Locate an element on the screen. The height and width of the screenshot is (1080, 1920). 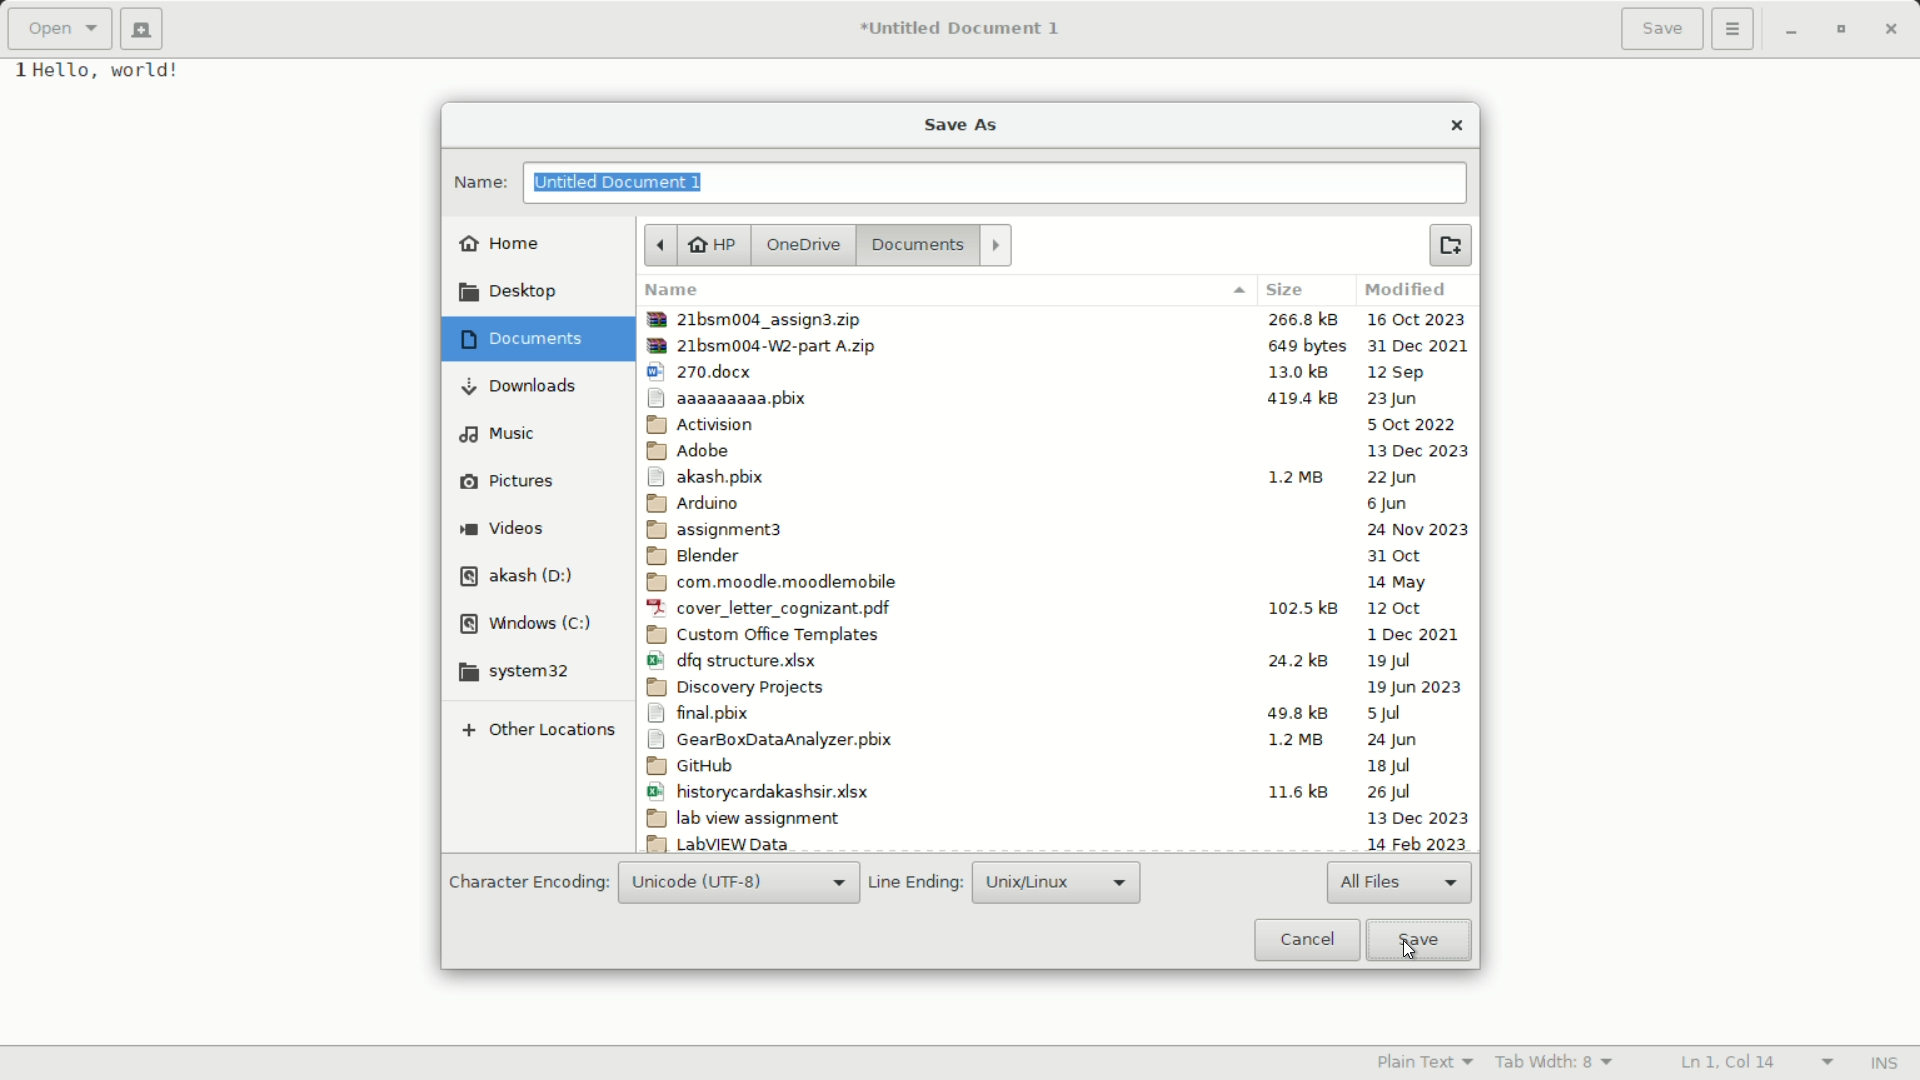
File is located at coordinates (1057, 610).